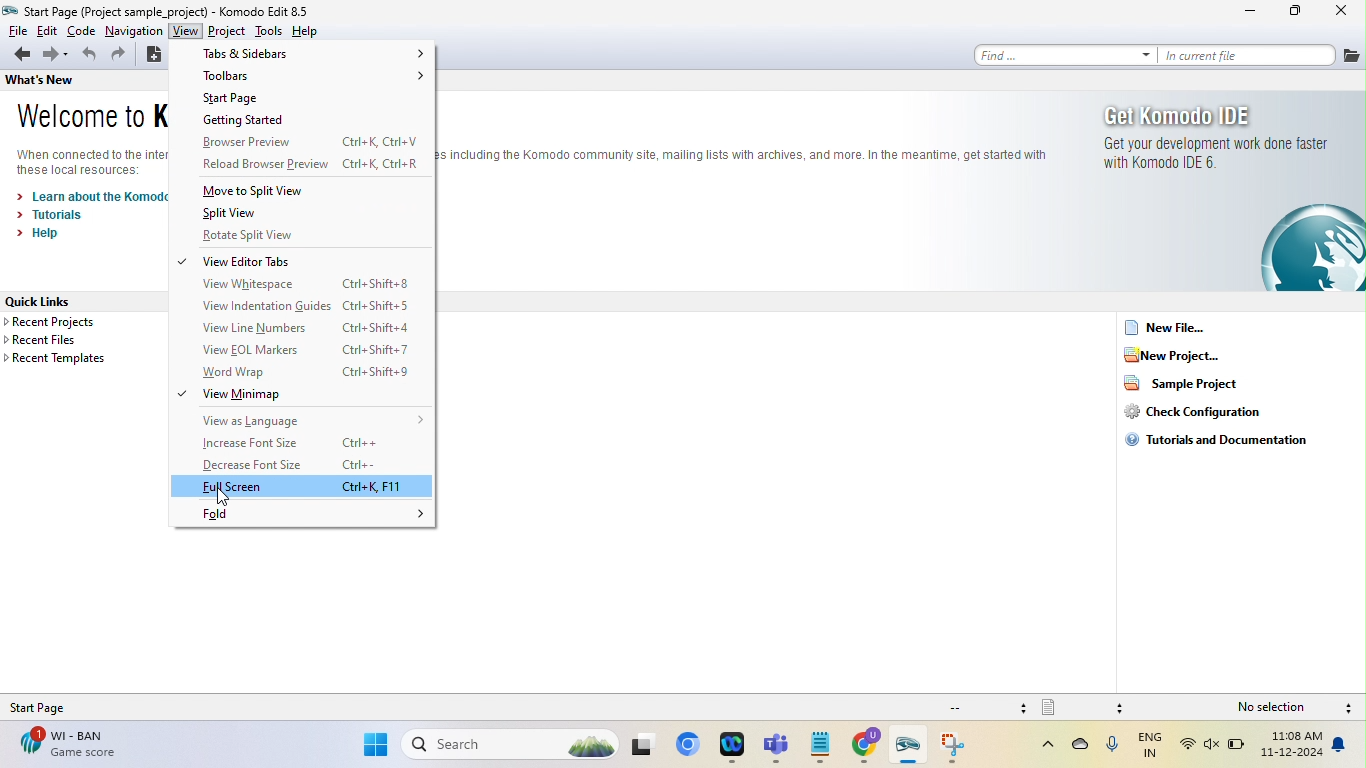 The width and height of the screenshot is (1366, 768). Describe the element at coordinates (308, 143) in the screenshot. I see `browser preview` at that location.